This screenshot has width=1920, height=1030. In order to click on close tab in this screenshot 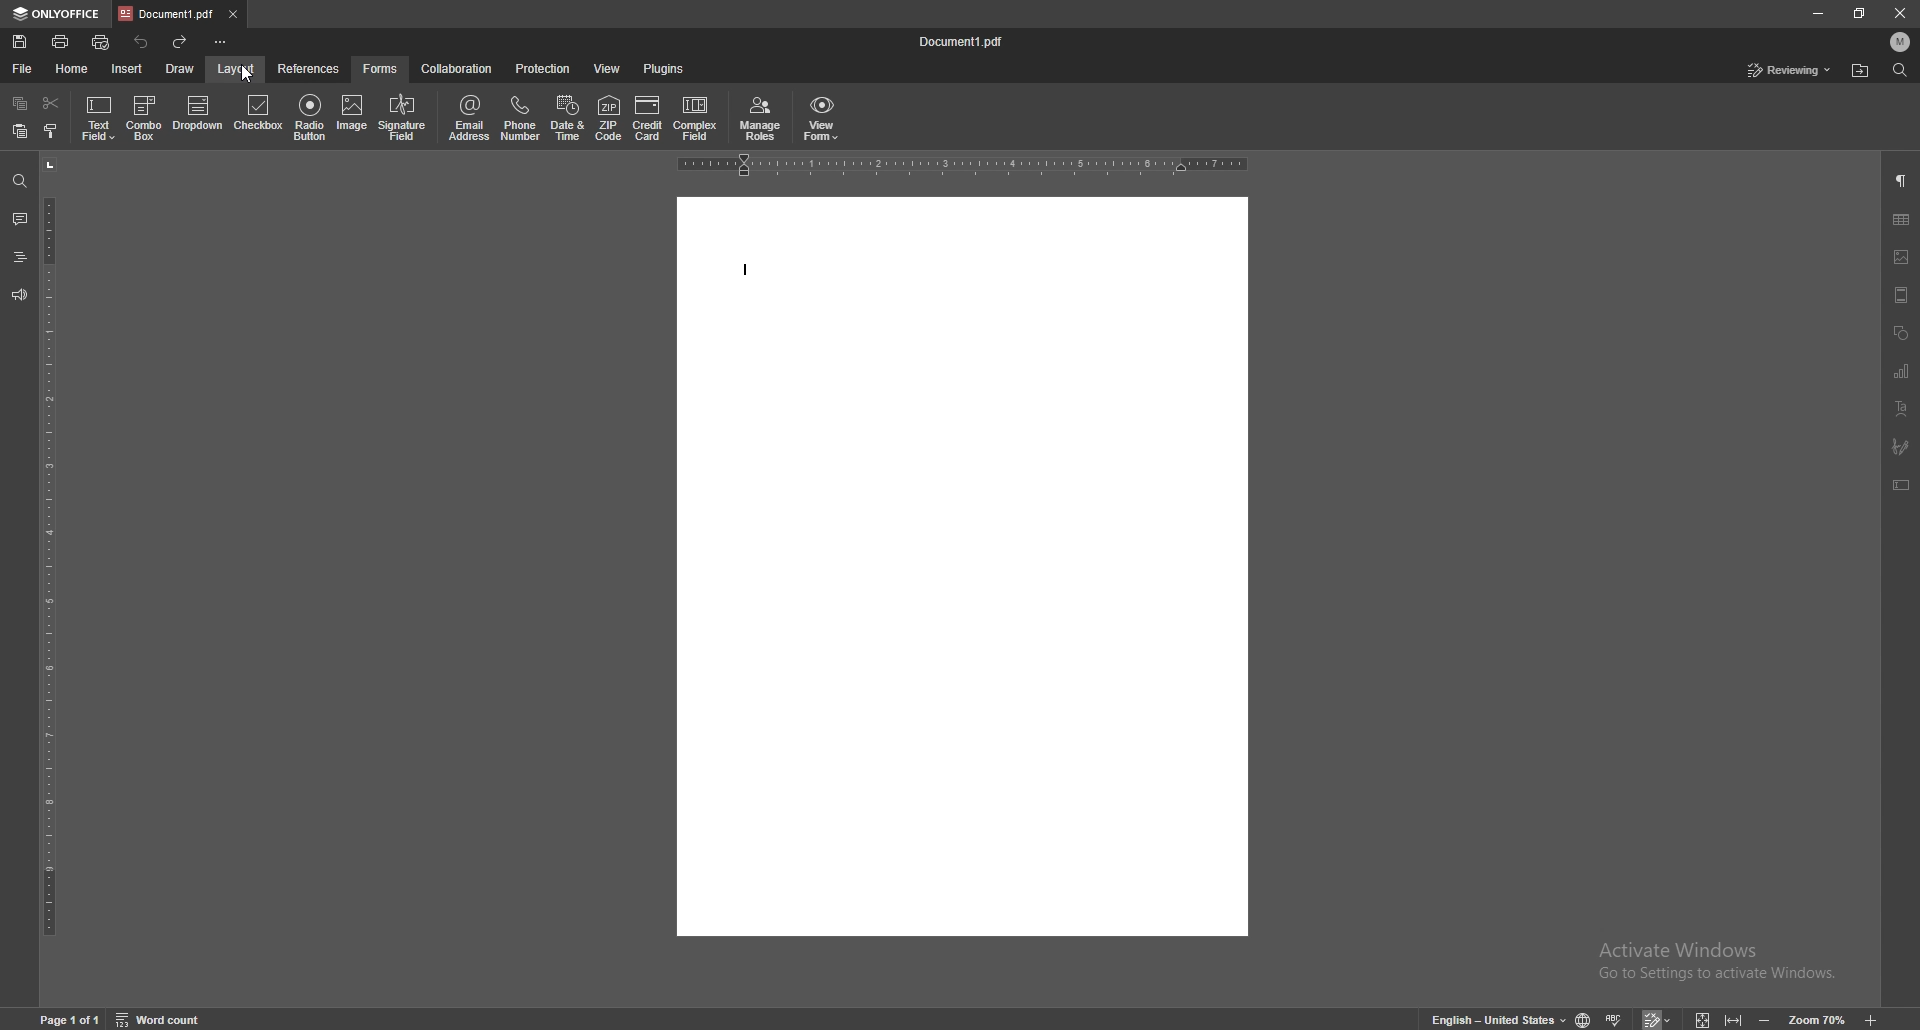, I will do `click(233, 13)`.